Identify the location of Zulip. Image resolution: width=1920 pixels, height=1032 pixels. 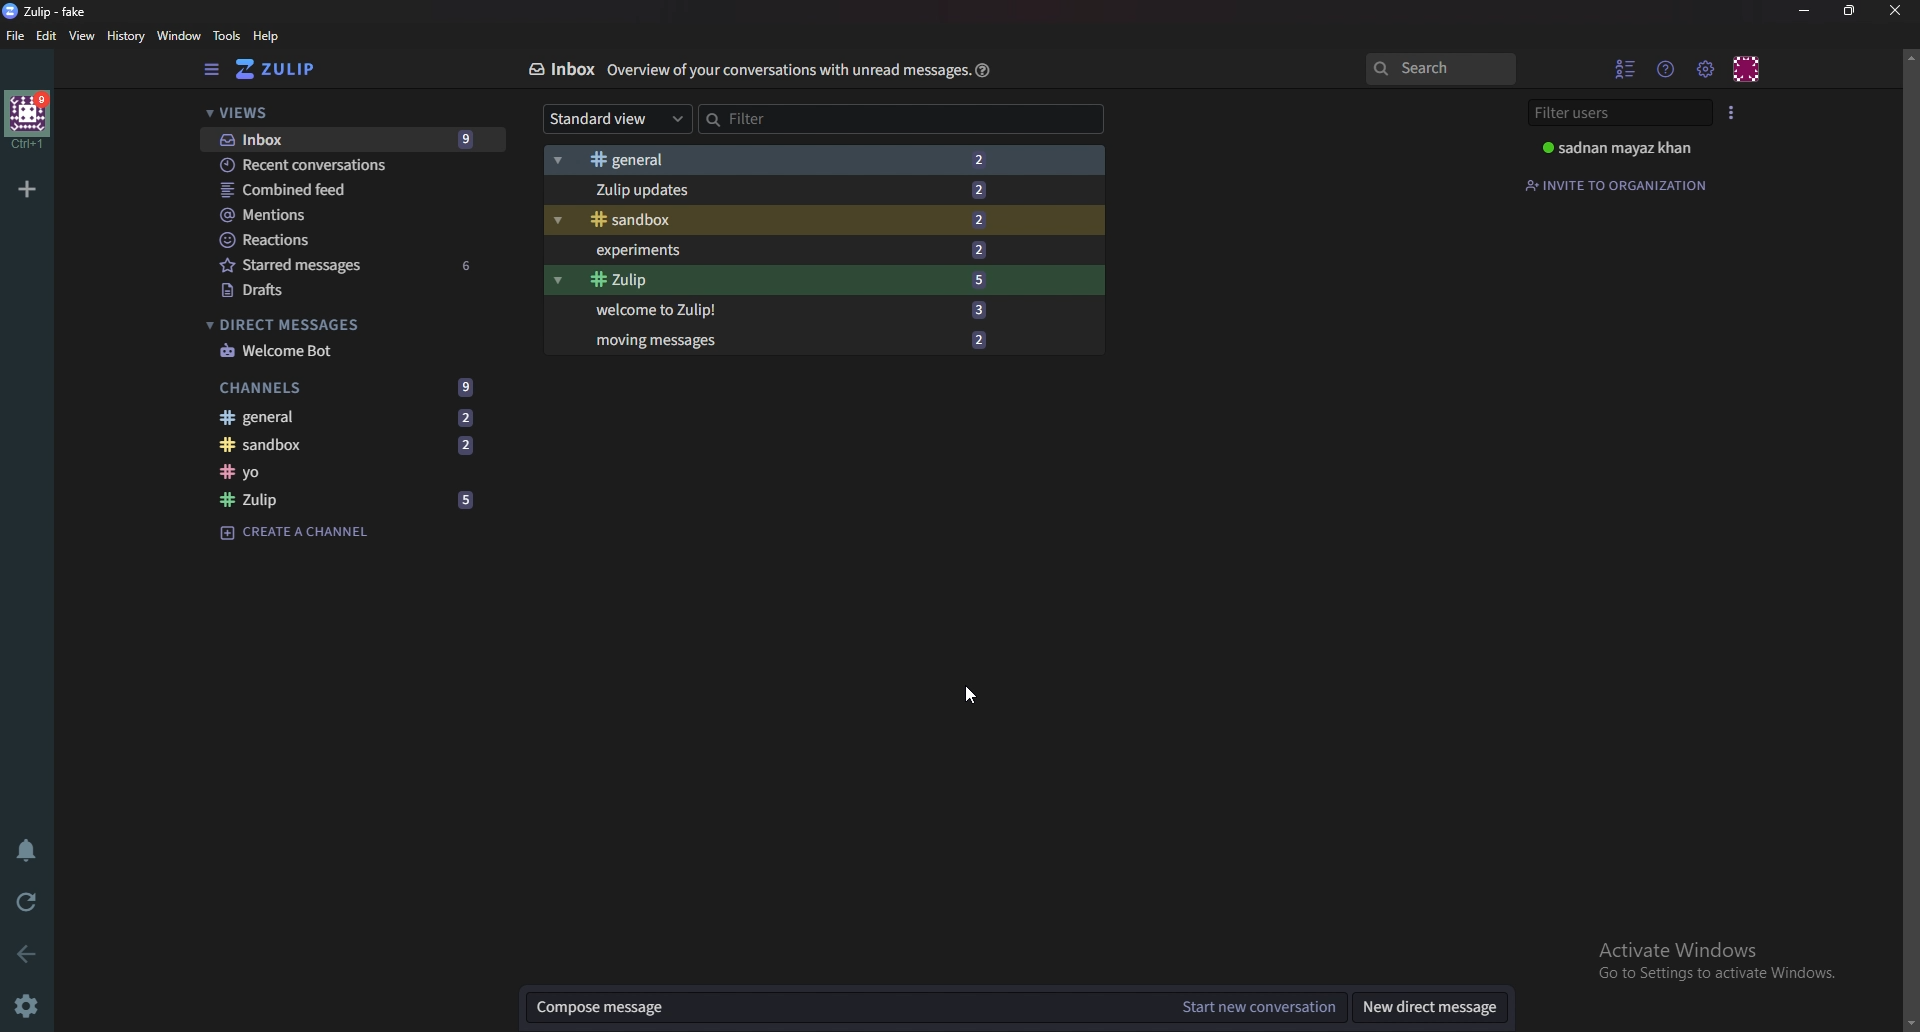
(346, 500).